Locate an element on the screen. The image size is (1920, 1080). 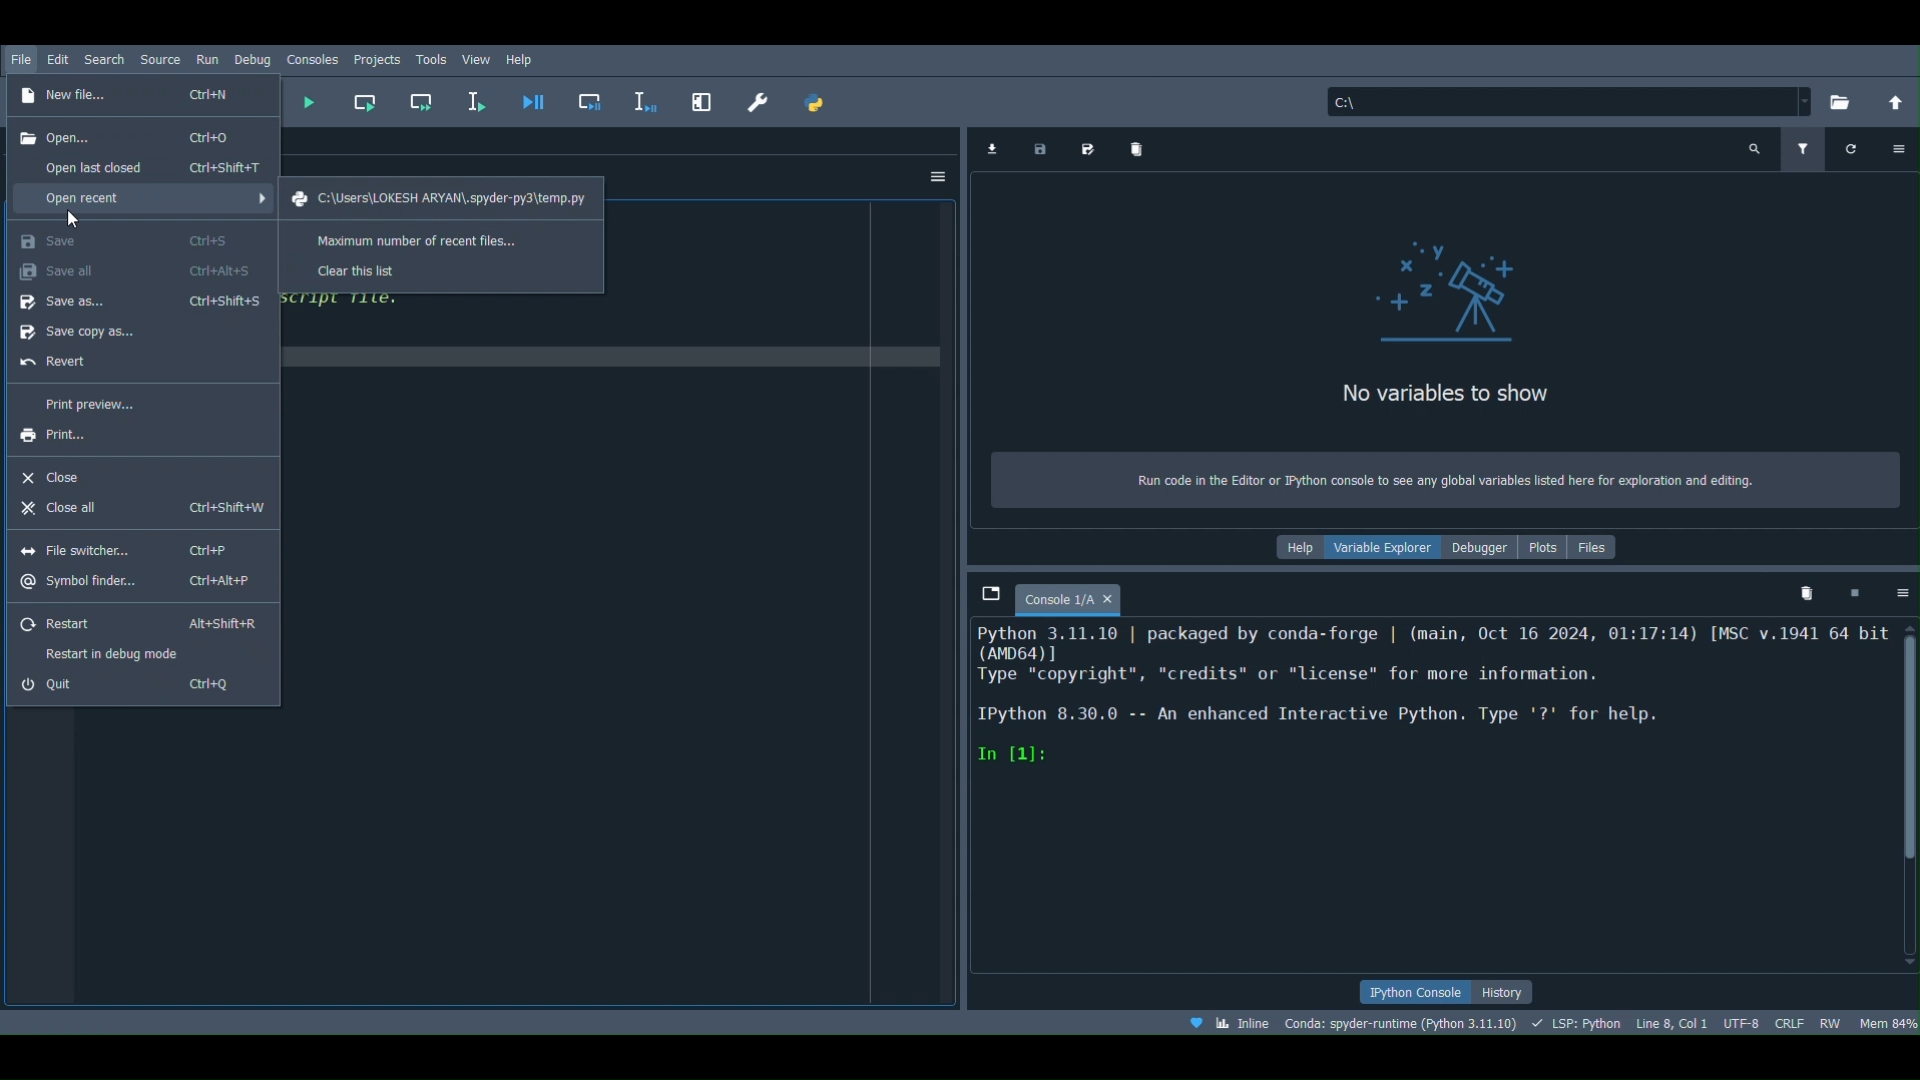
Options is located at coordinates (1902, 598).